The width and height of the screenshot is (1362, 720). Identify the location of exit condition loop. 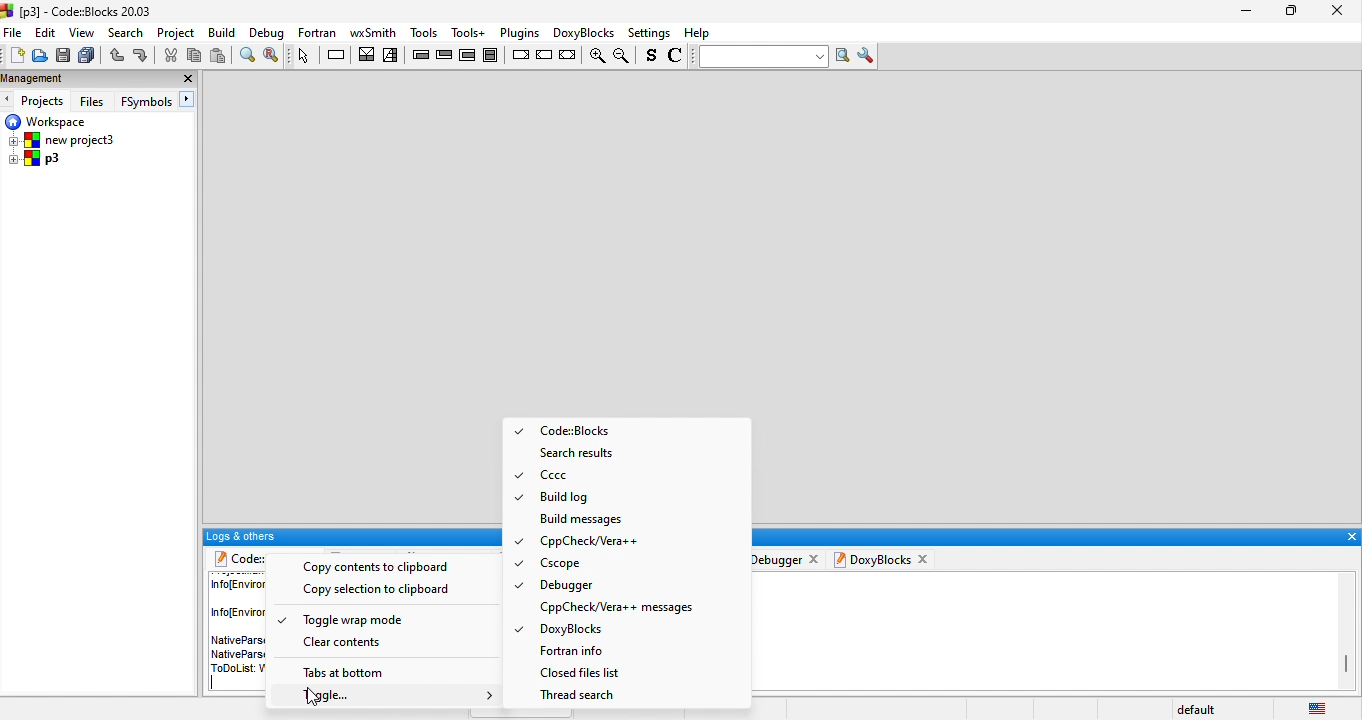
(445, 55).